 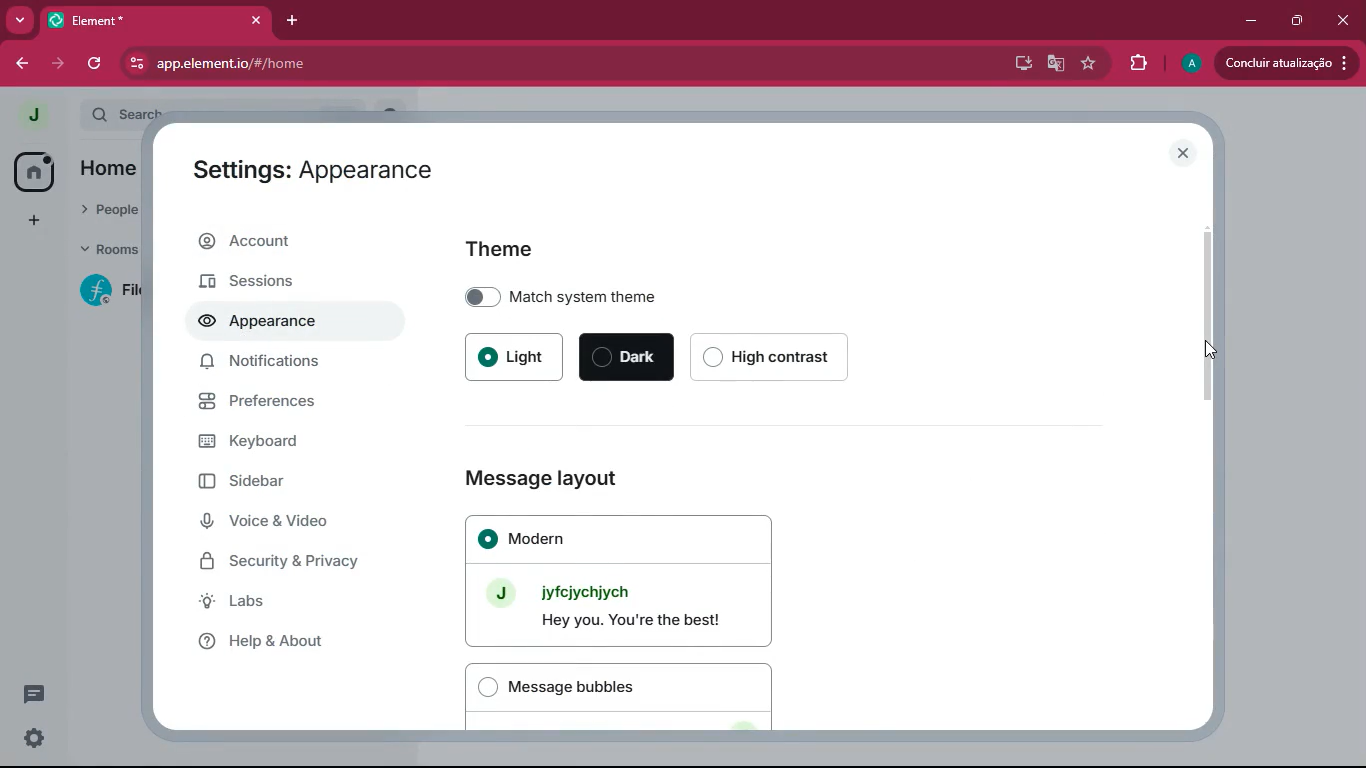 What do you see at coordinates (285, 560) in the screenshot?
I see `security & privacy` at bounding box center [285, 560].